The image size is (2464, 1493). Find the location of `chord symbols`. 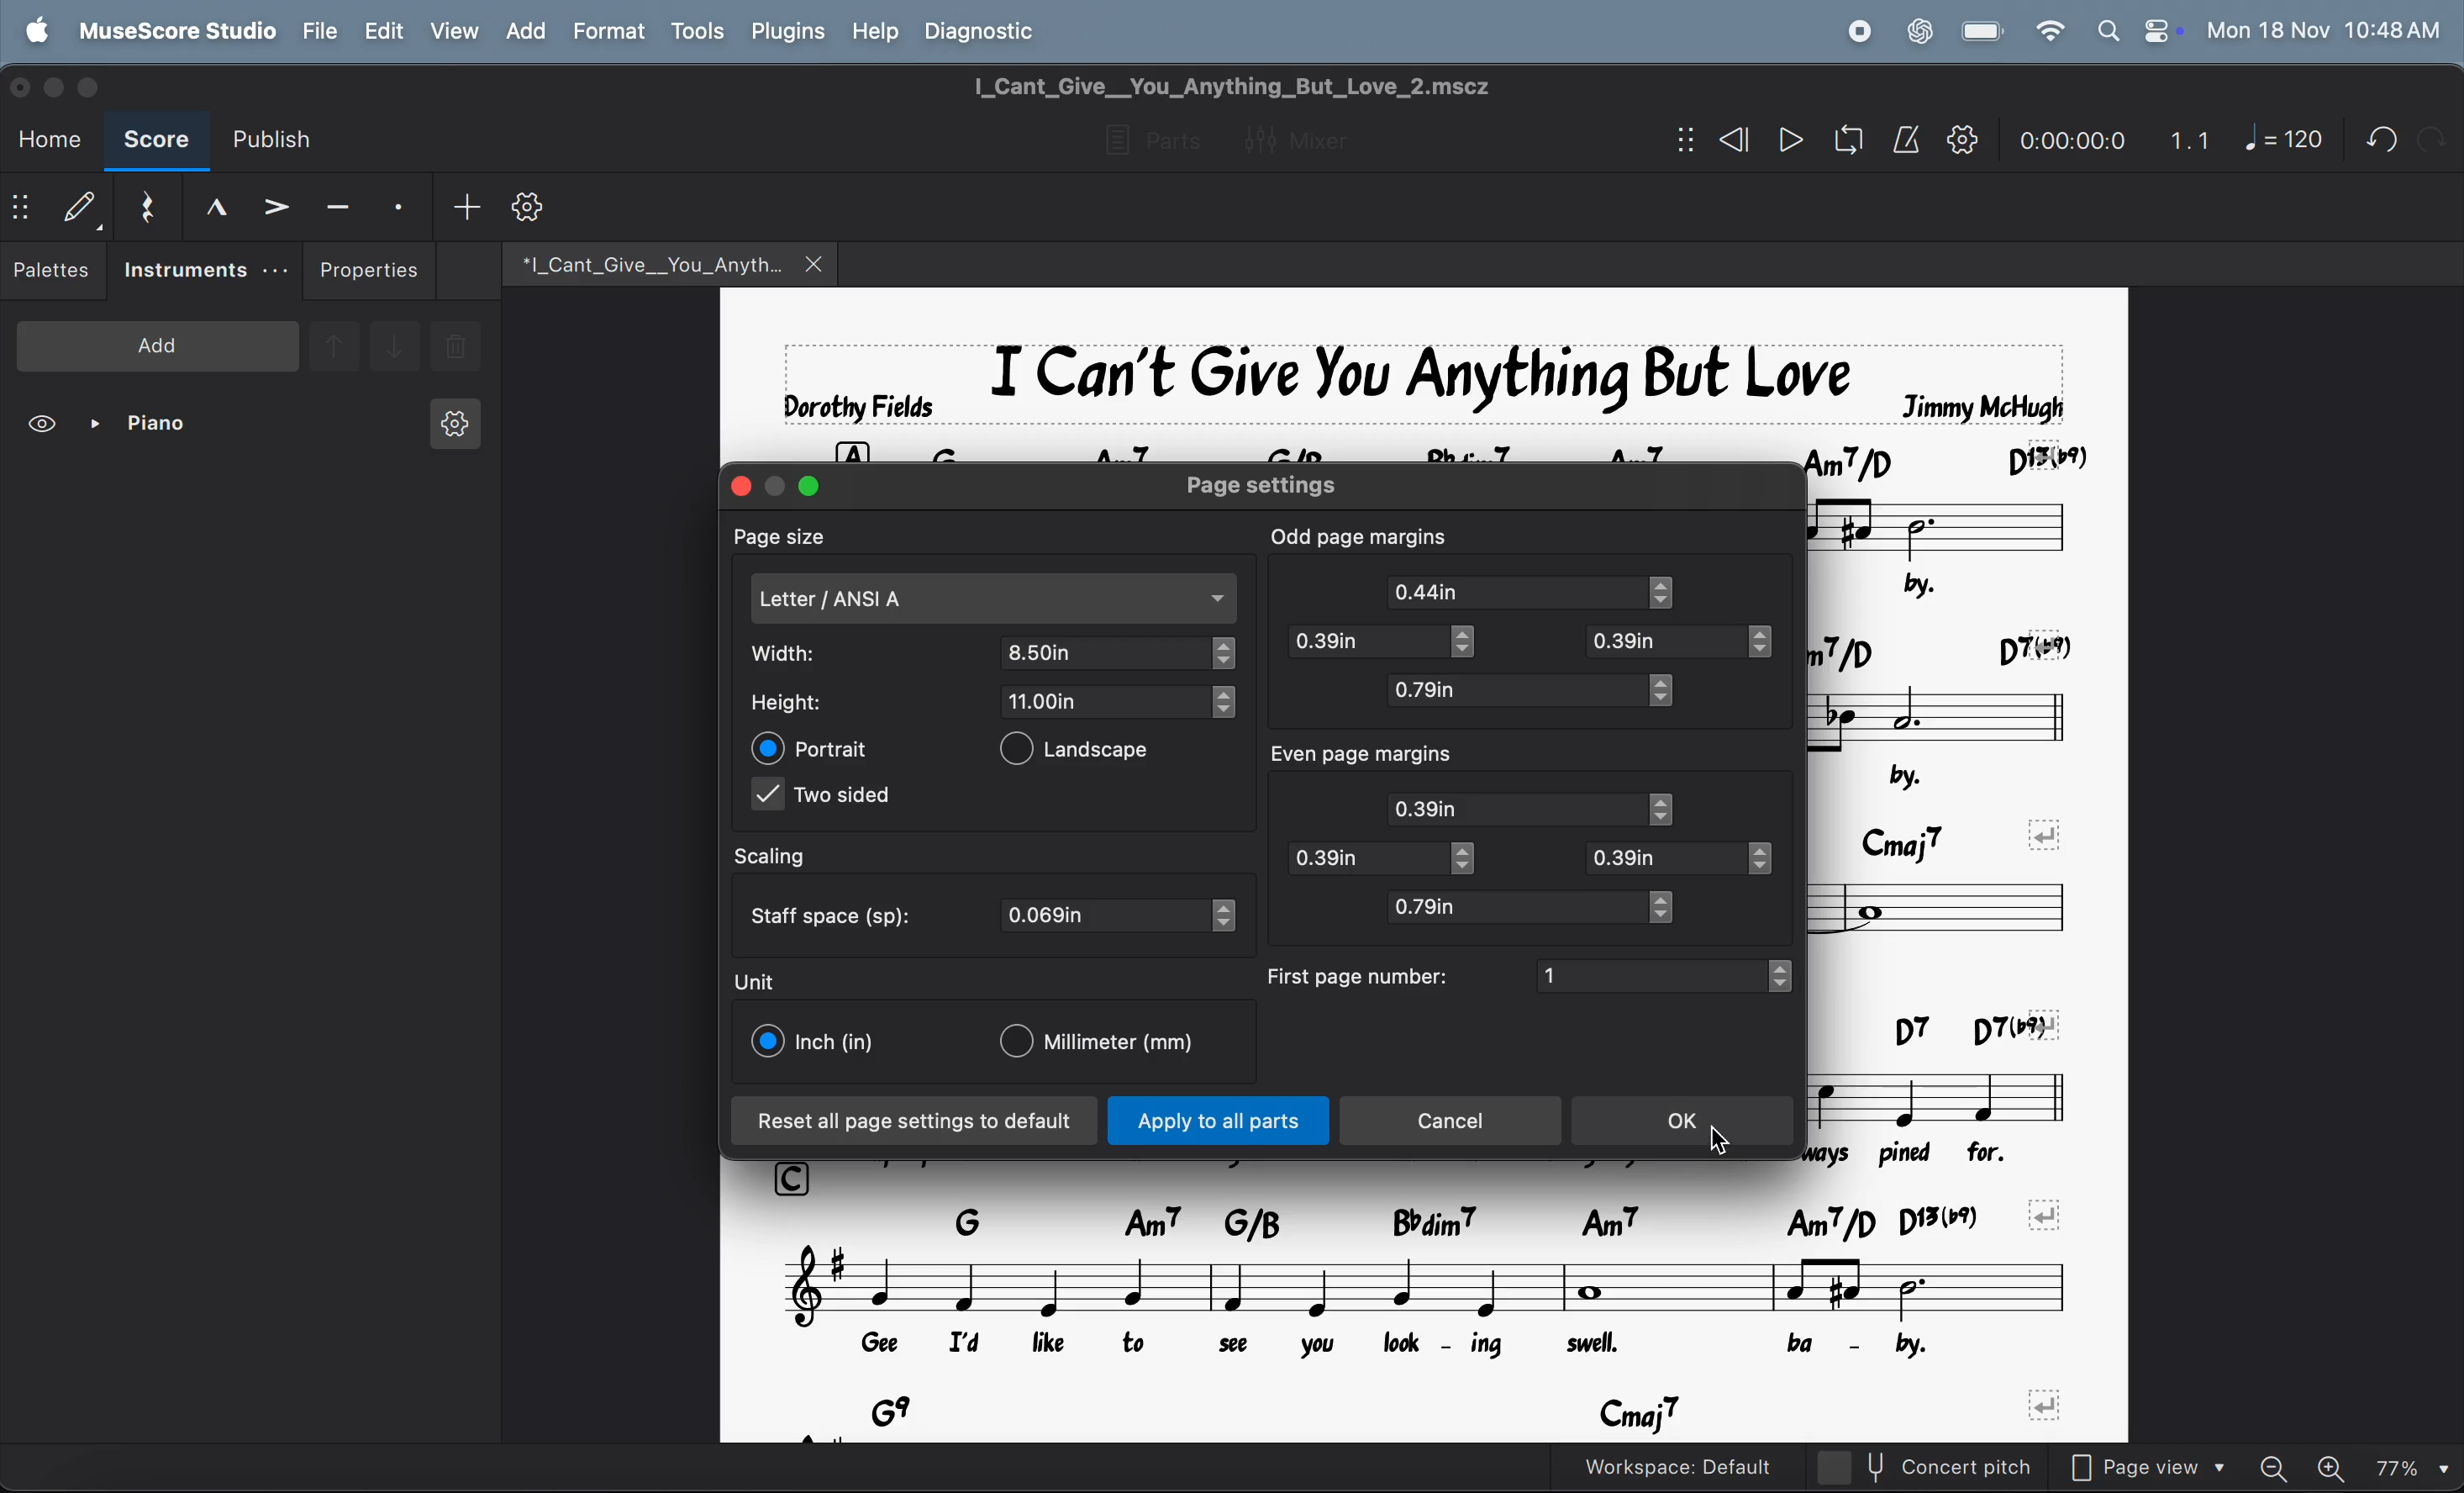

chord symbols is located at coordinates (1470, 1217).